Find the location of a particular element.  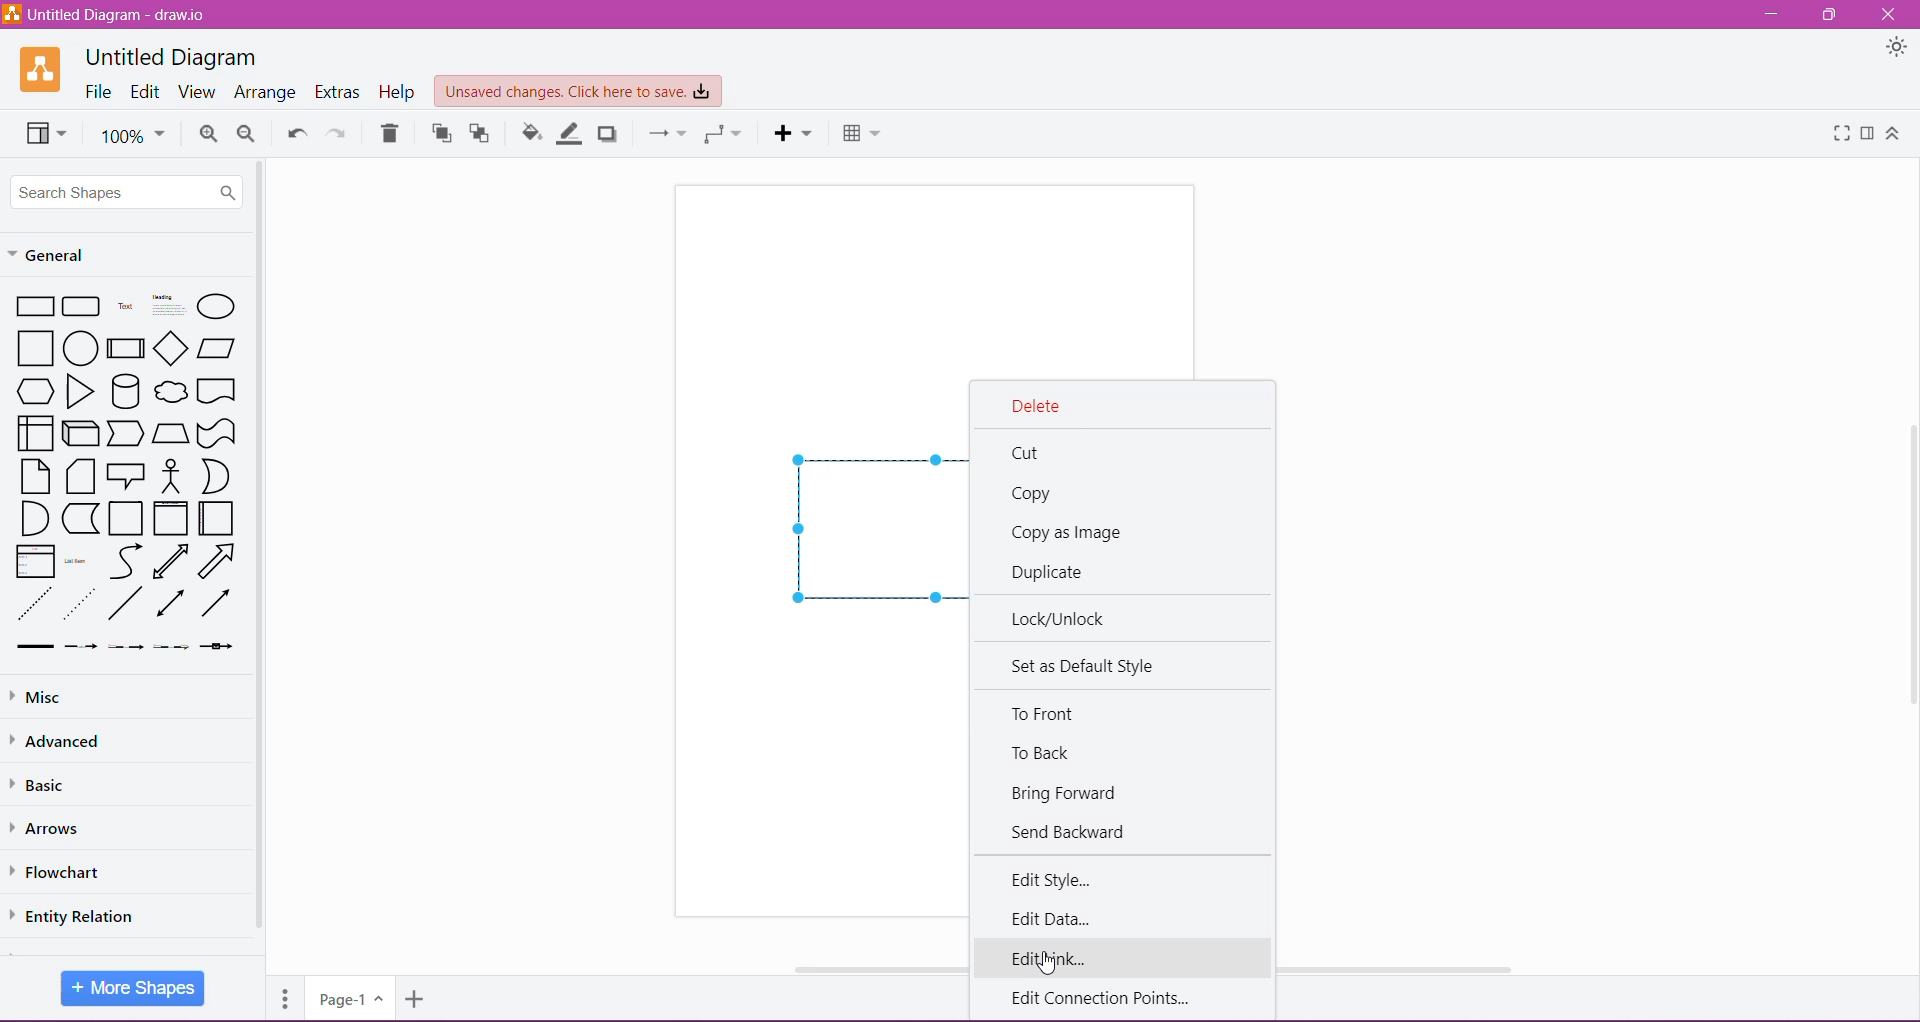

Canvas with selected shape is located at coordinates (818, 550).